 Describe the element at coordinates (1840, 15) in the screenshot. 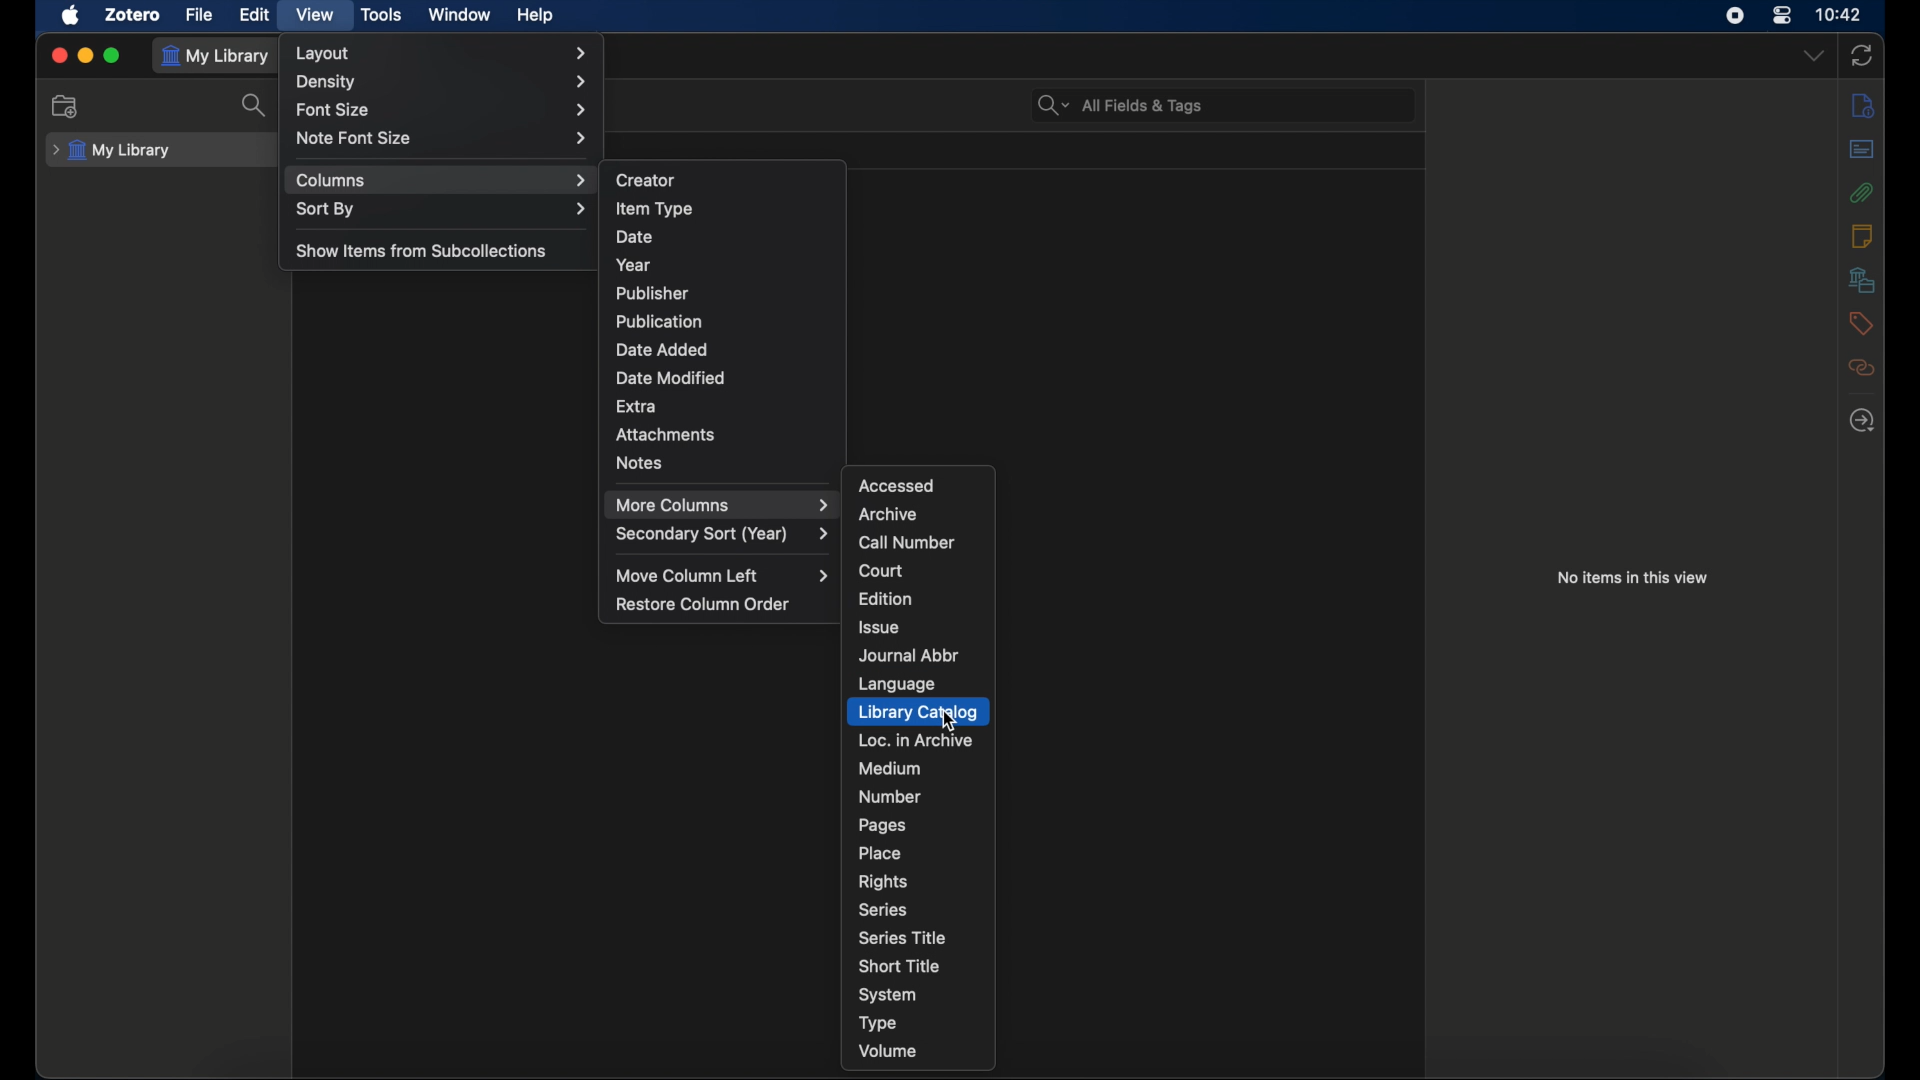

I see `time` at that location.